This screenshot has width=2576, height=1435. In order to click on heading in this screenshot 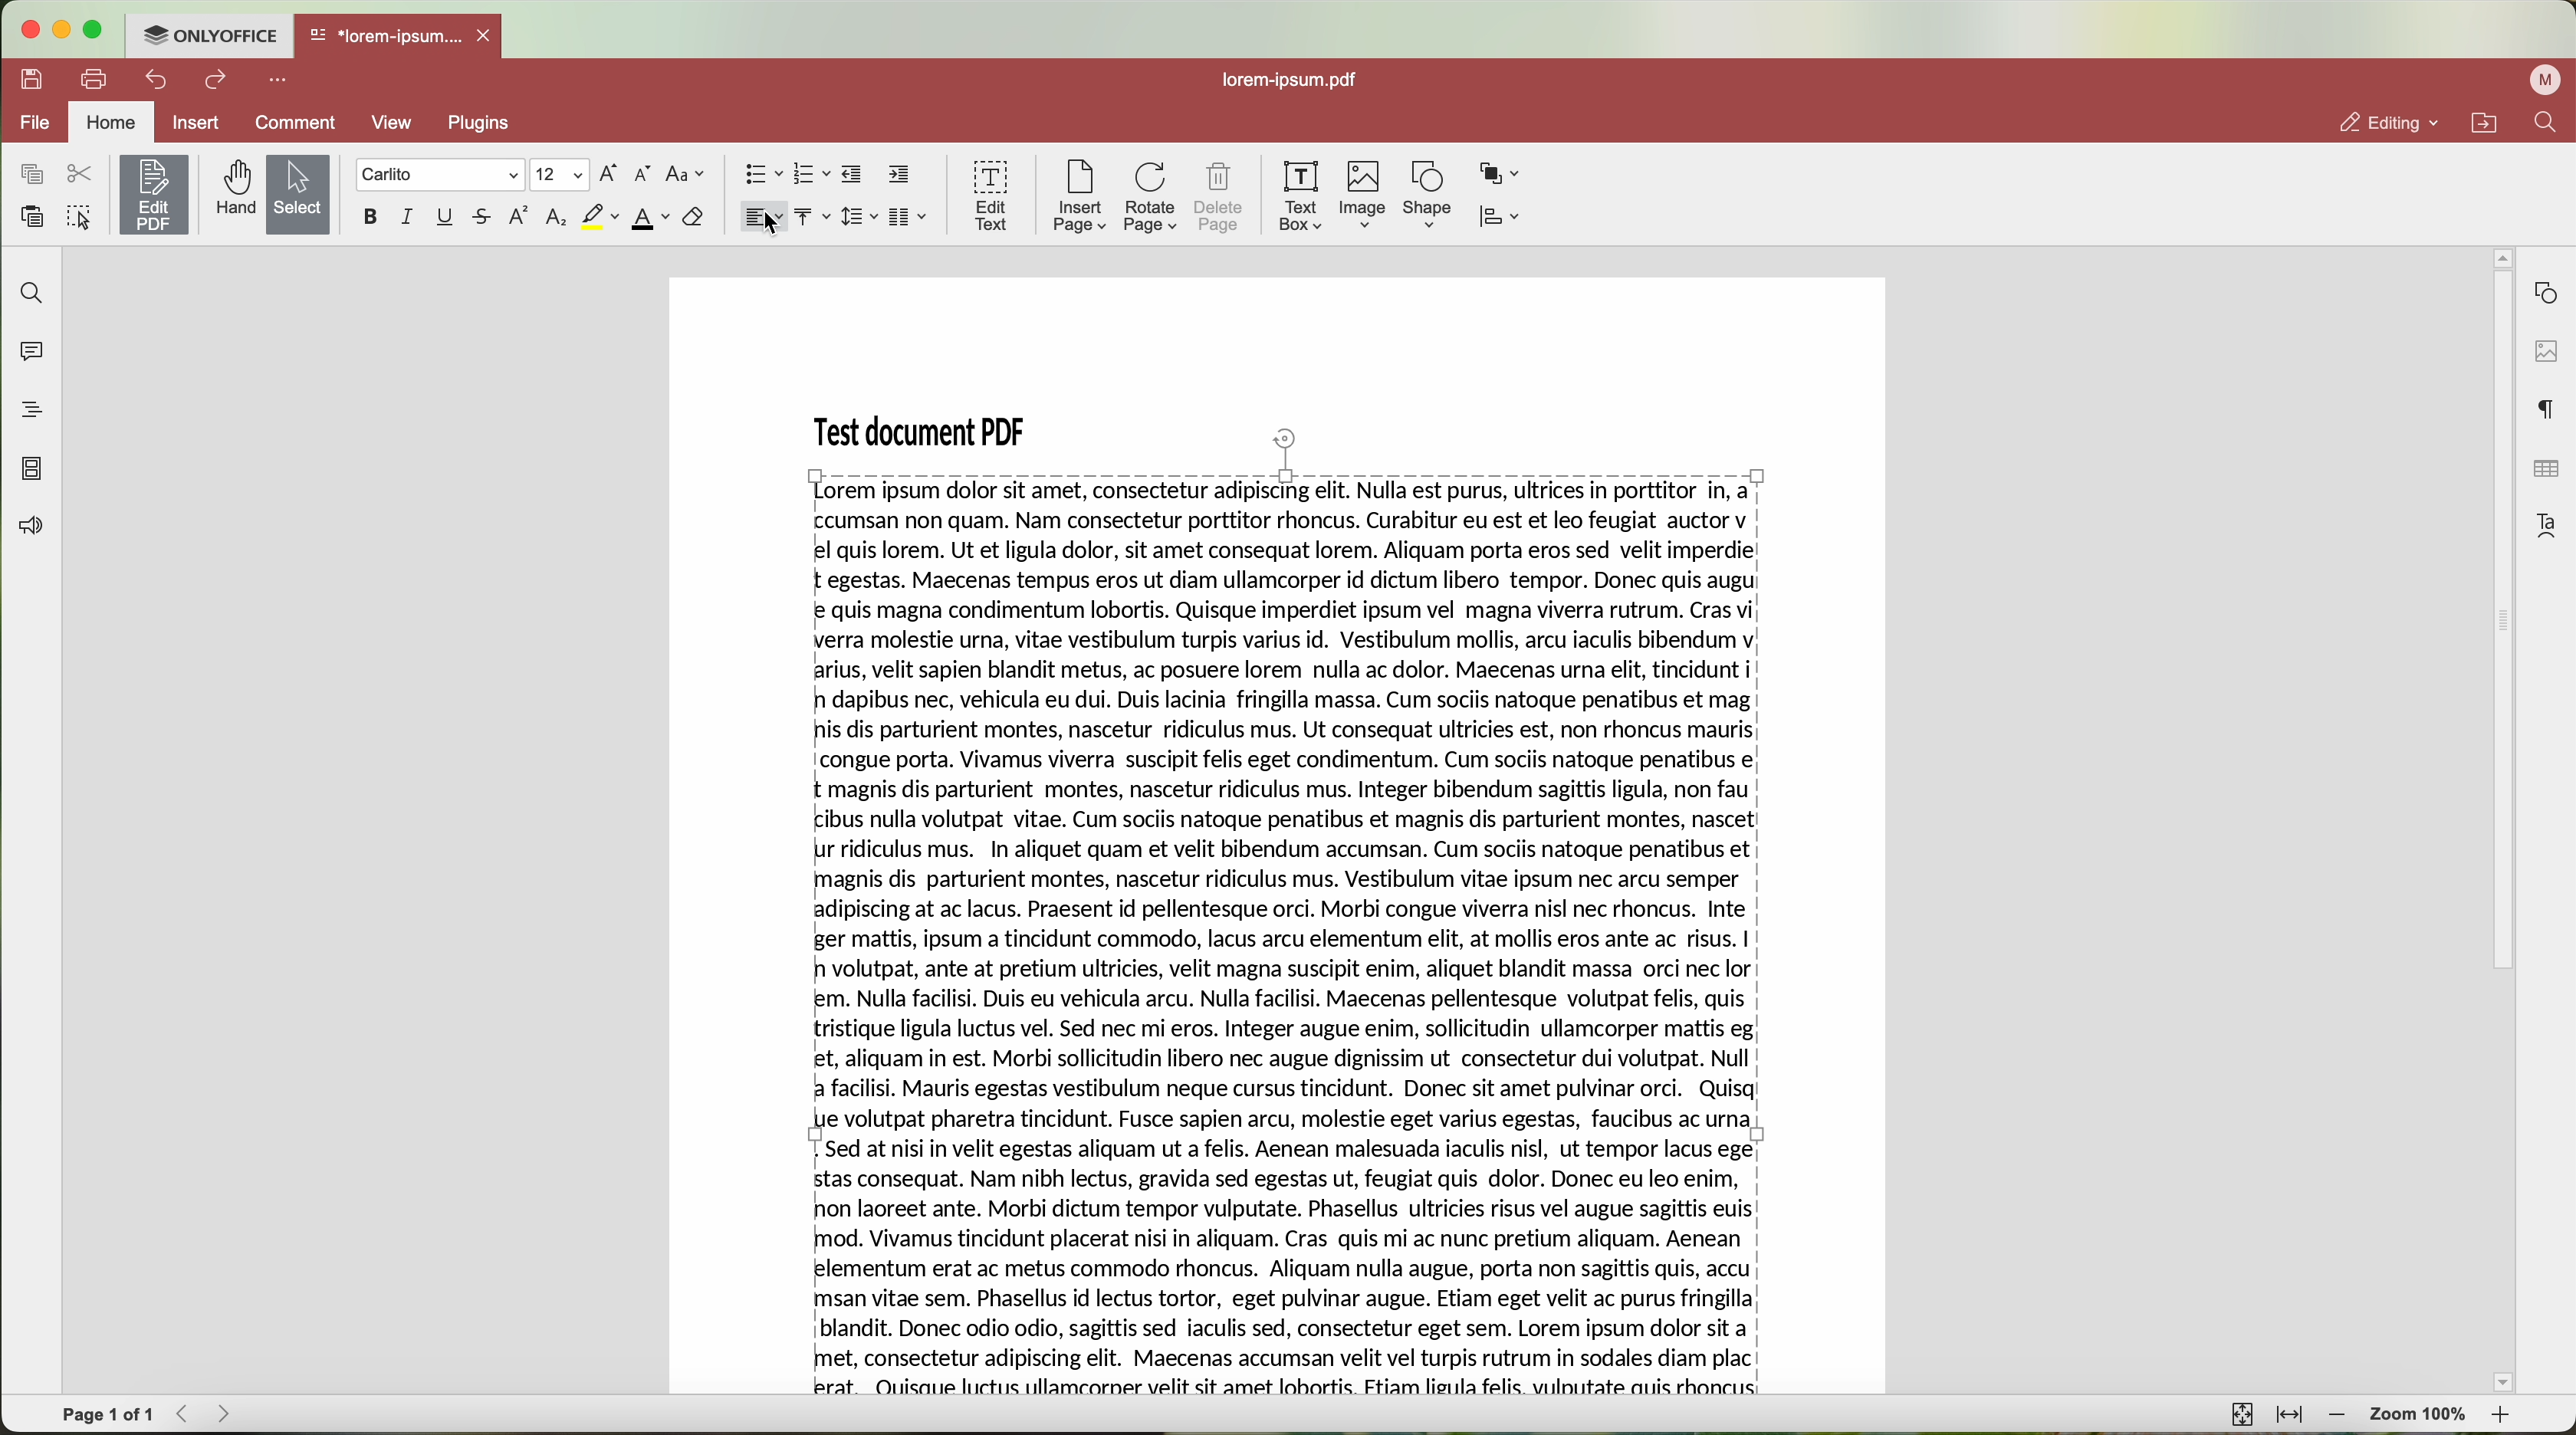, I will do `click(30, 404)`.